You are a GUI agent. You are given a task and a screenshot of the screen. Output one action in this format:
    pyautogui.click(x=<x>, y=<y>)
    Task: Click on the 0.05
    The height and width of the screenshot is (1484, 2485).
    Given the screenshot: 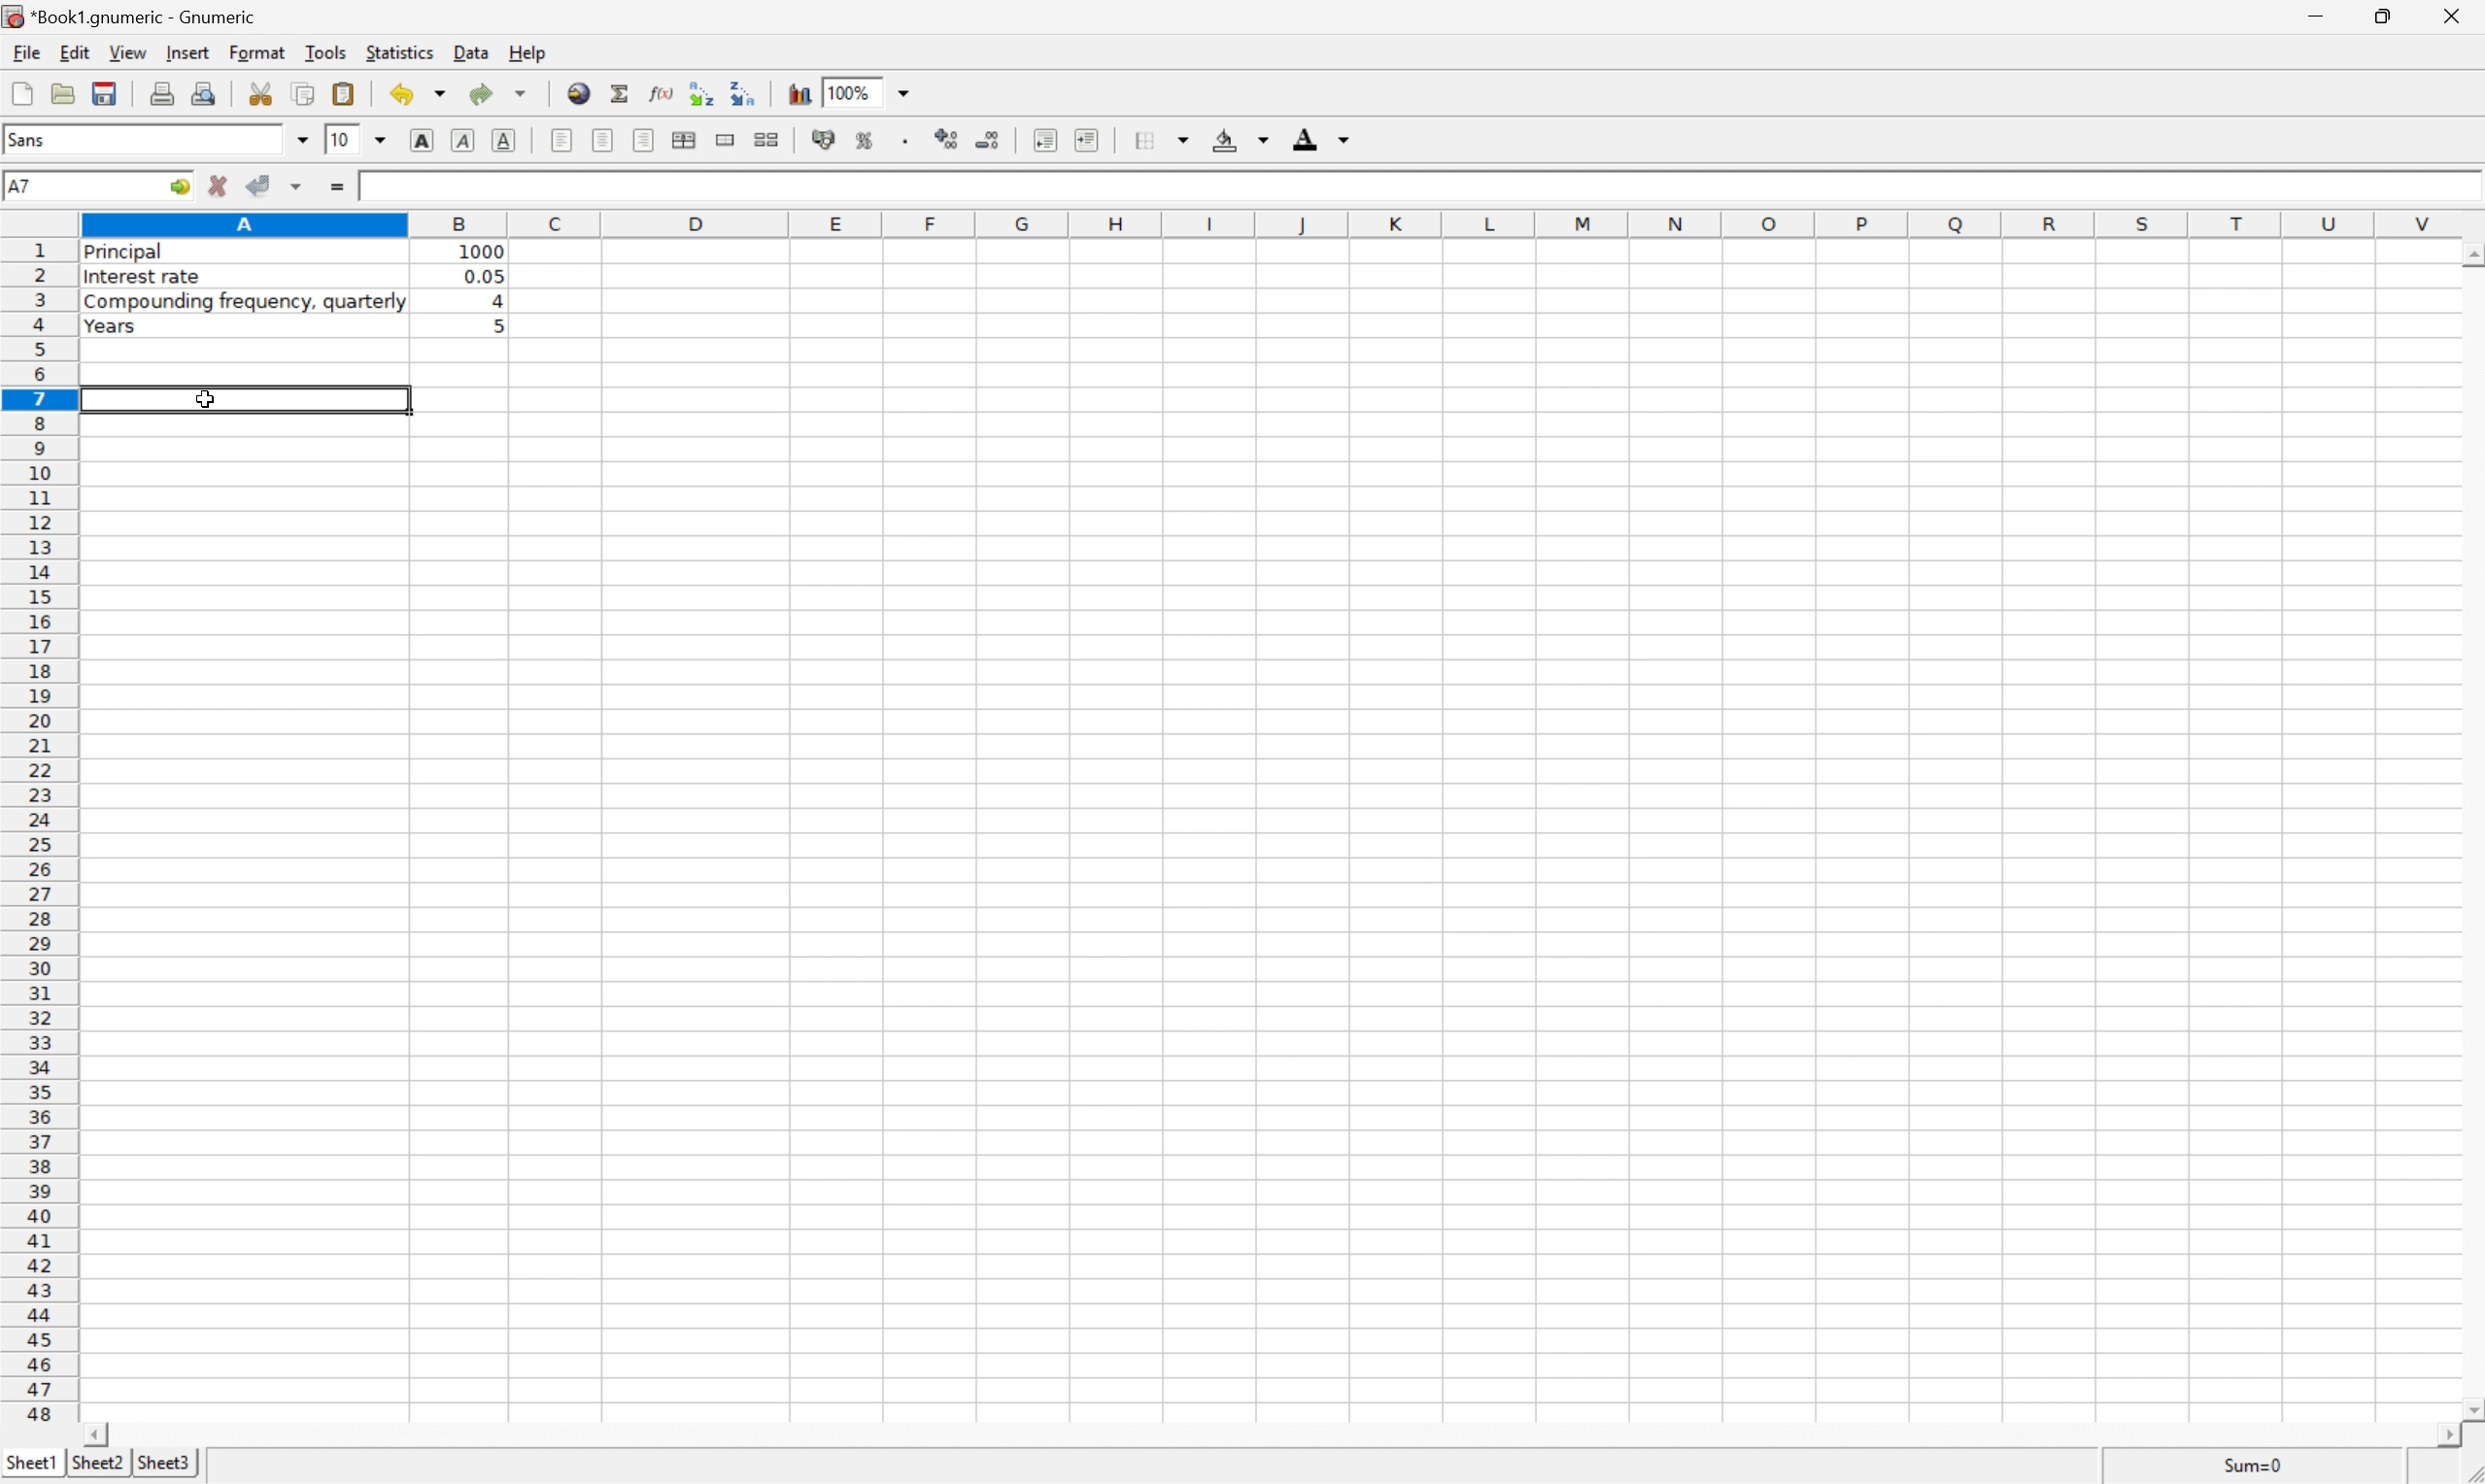 What is the action you would take?
    pyautogui.click(x=485, y=275)
    